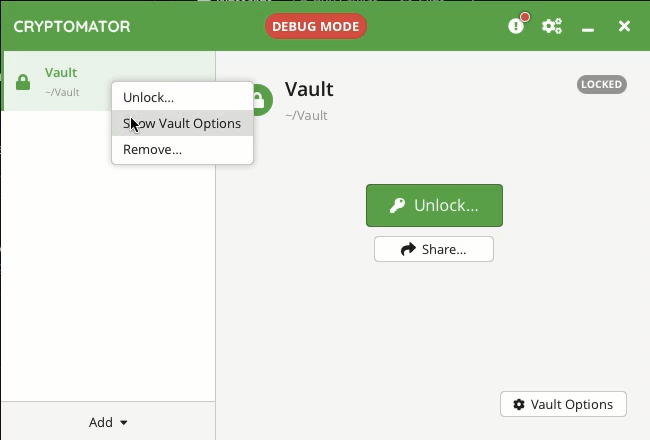 This screenshot has width=650, height=440. I want to click on Vault, so click(300, 96).